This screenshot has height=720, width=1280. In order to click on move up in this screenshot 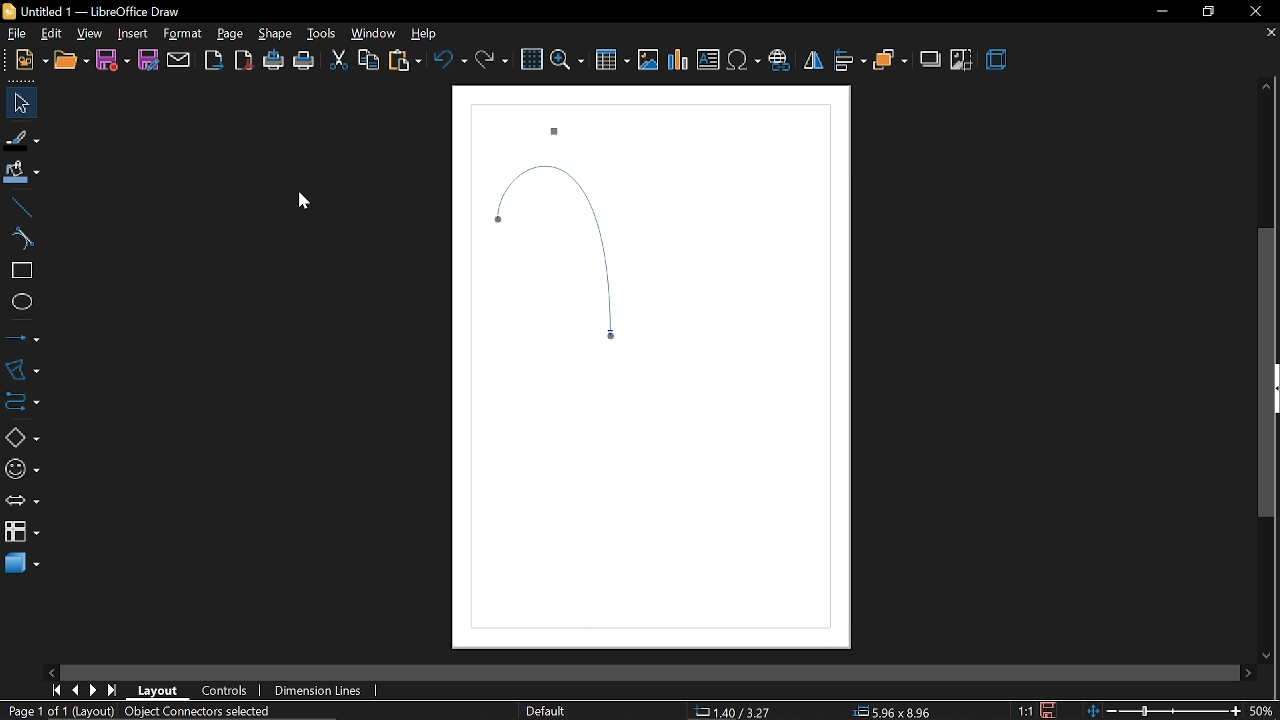, I will do `click(1267, 88)`.